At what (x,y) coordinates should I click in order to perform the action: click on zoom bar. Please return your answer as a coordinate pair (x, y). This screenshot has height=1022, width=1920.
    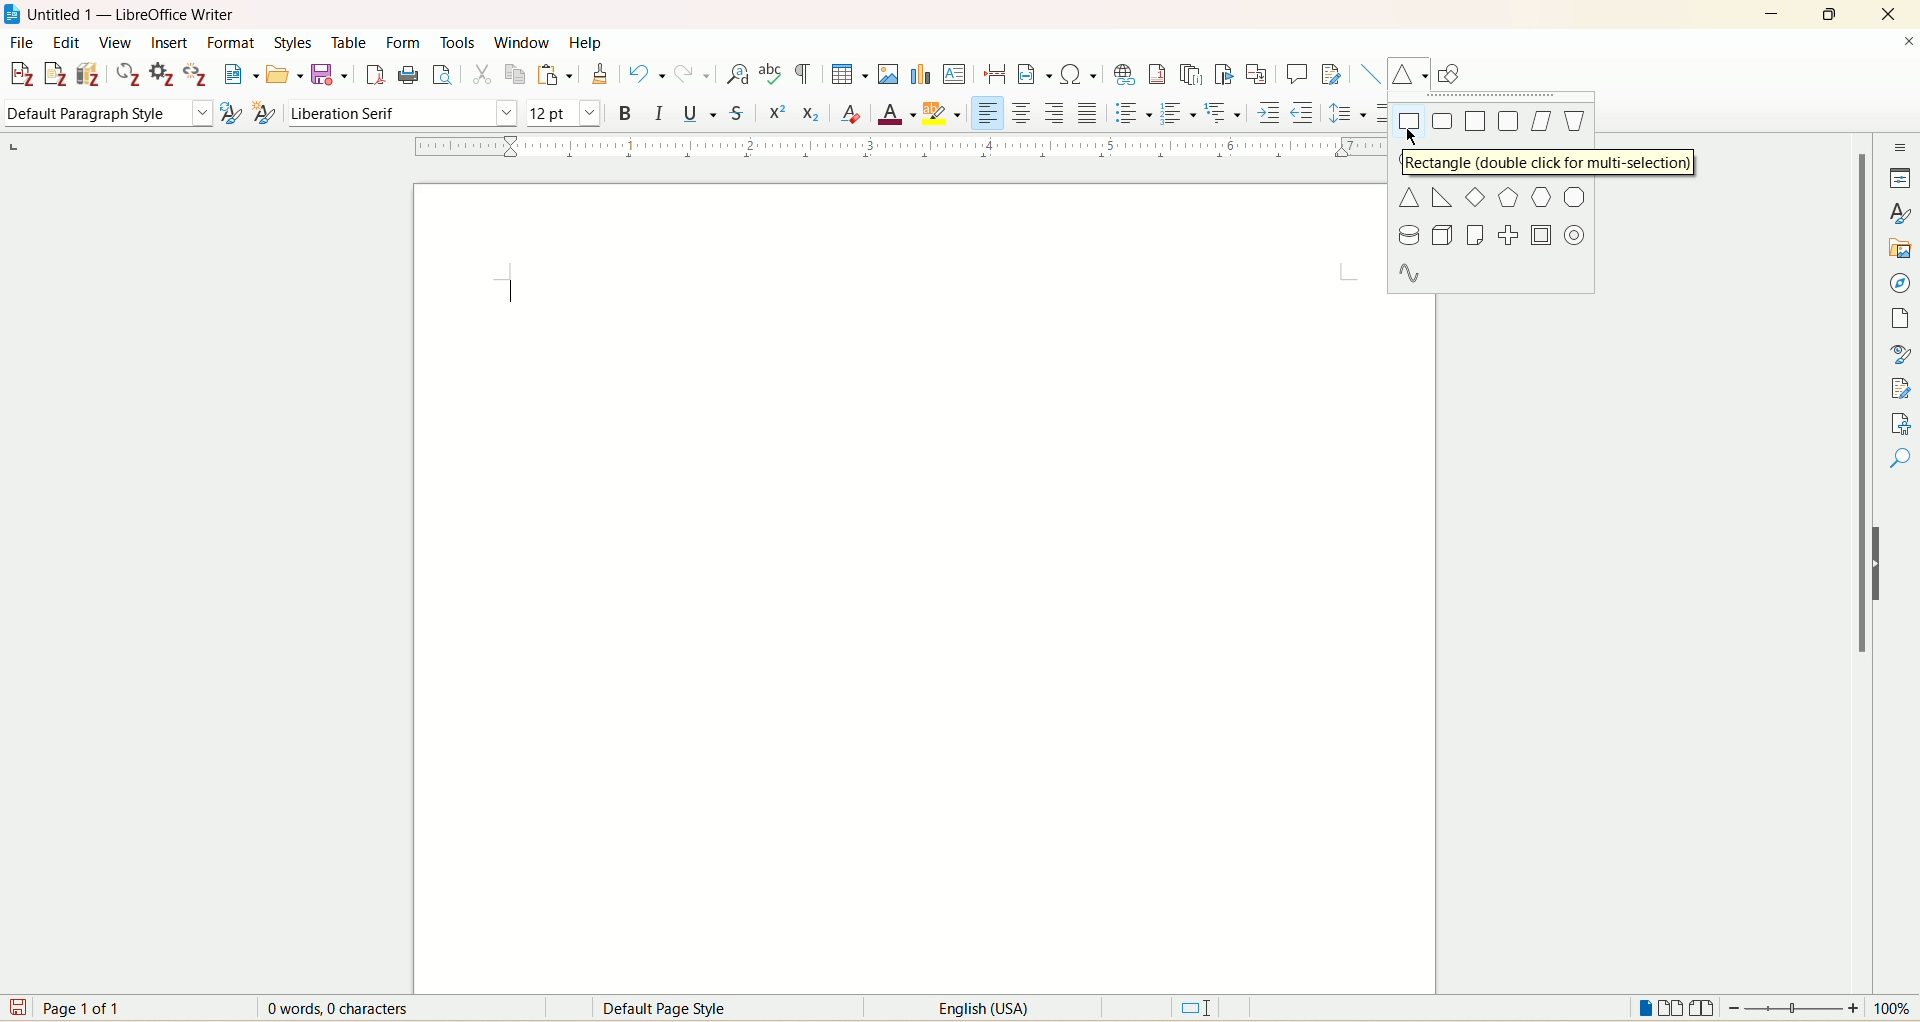
    Looking at the image, I should click on (1794, 1007).